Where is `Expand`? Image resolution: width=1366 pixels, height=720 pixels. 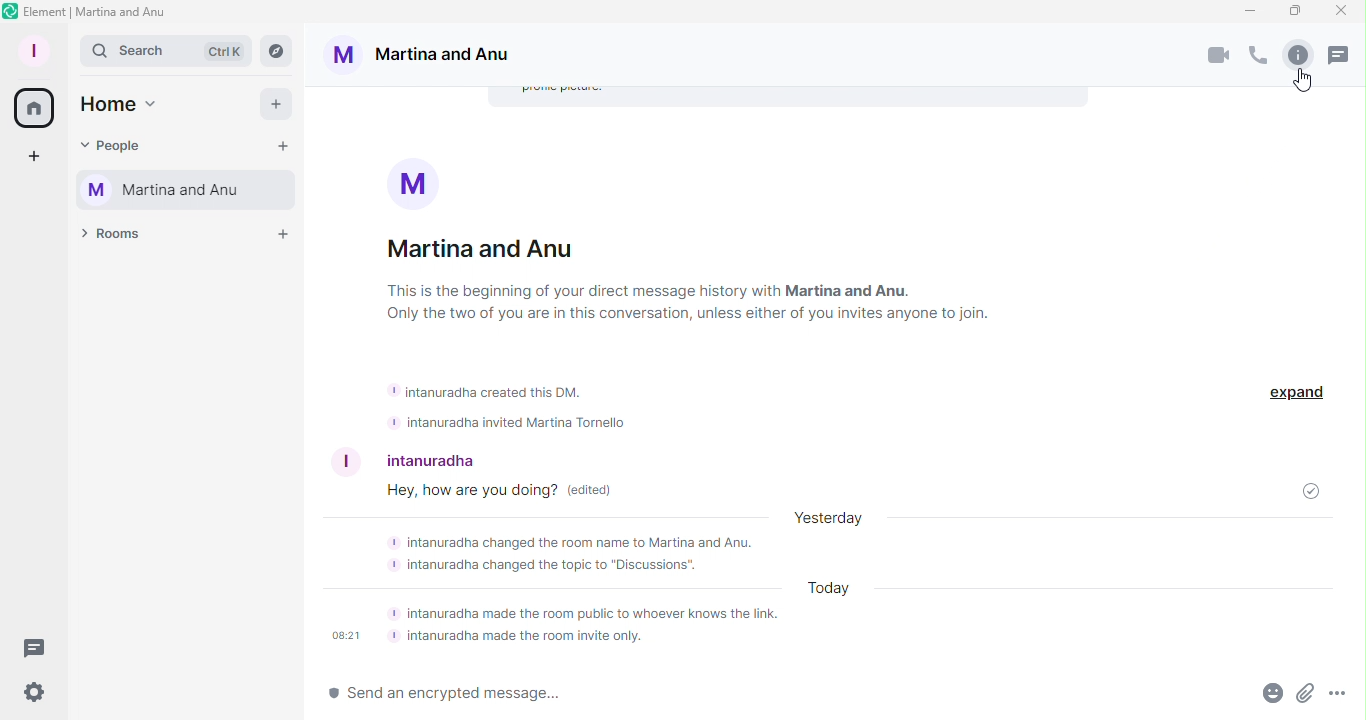 Expand is located at coordinates (1289, 387).